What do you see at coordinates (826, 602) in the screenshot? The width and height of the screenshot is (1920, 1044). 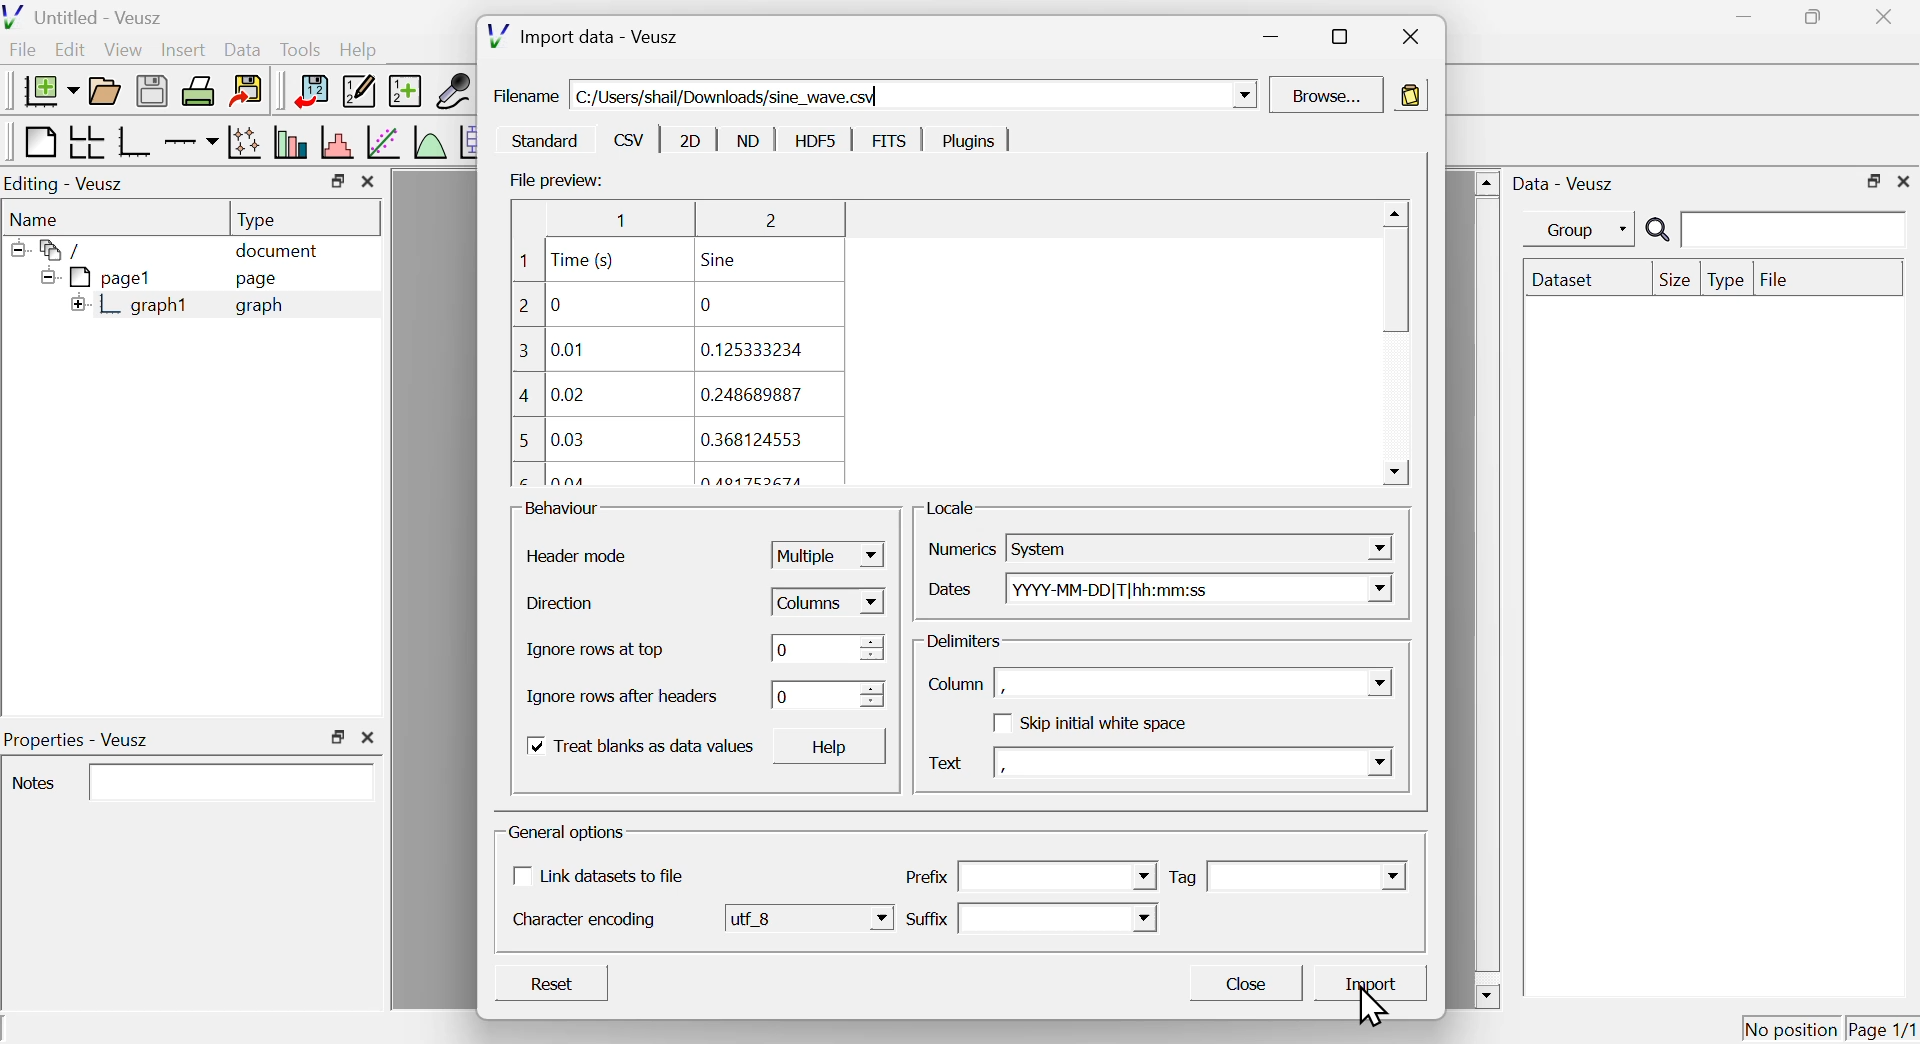 I see `Columns ` at bounding box center [826, 602].